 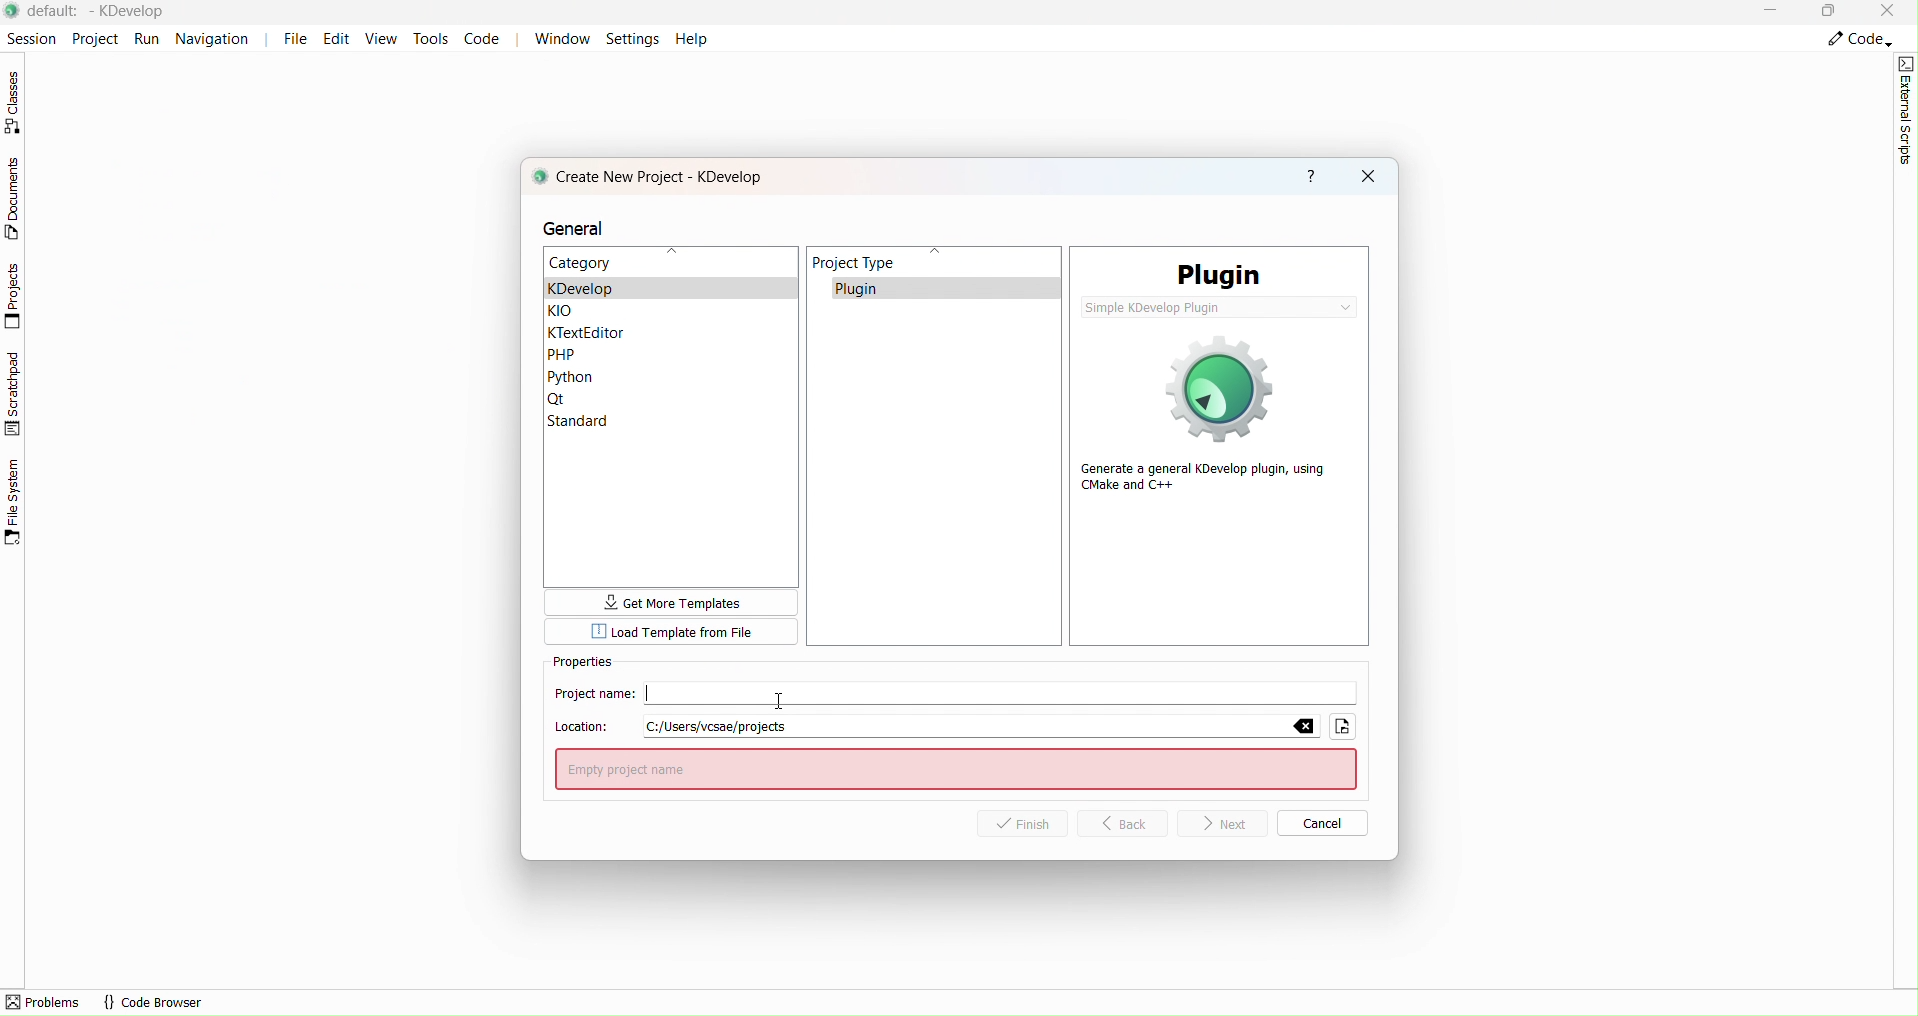 What do you see at coordinates (588, 226) in the screenshot?
I see `general` at bounding box center [588, 226].